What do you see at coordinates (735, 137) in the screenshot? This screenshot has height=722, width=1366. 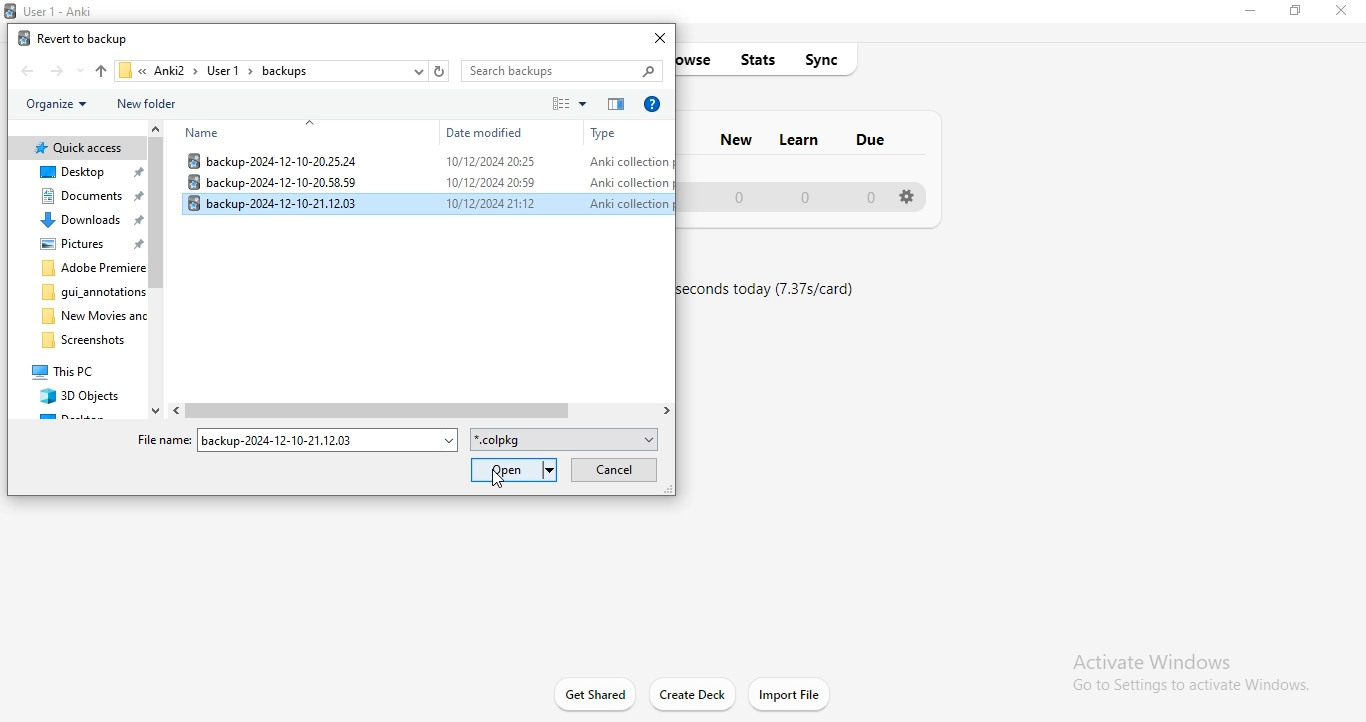 I see `new` at bounding box center [735, 137].